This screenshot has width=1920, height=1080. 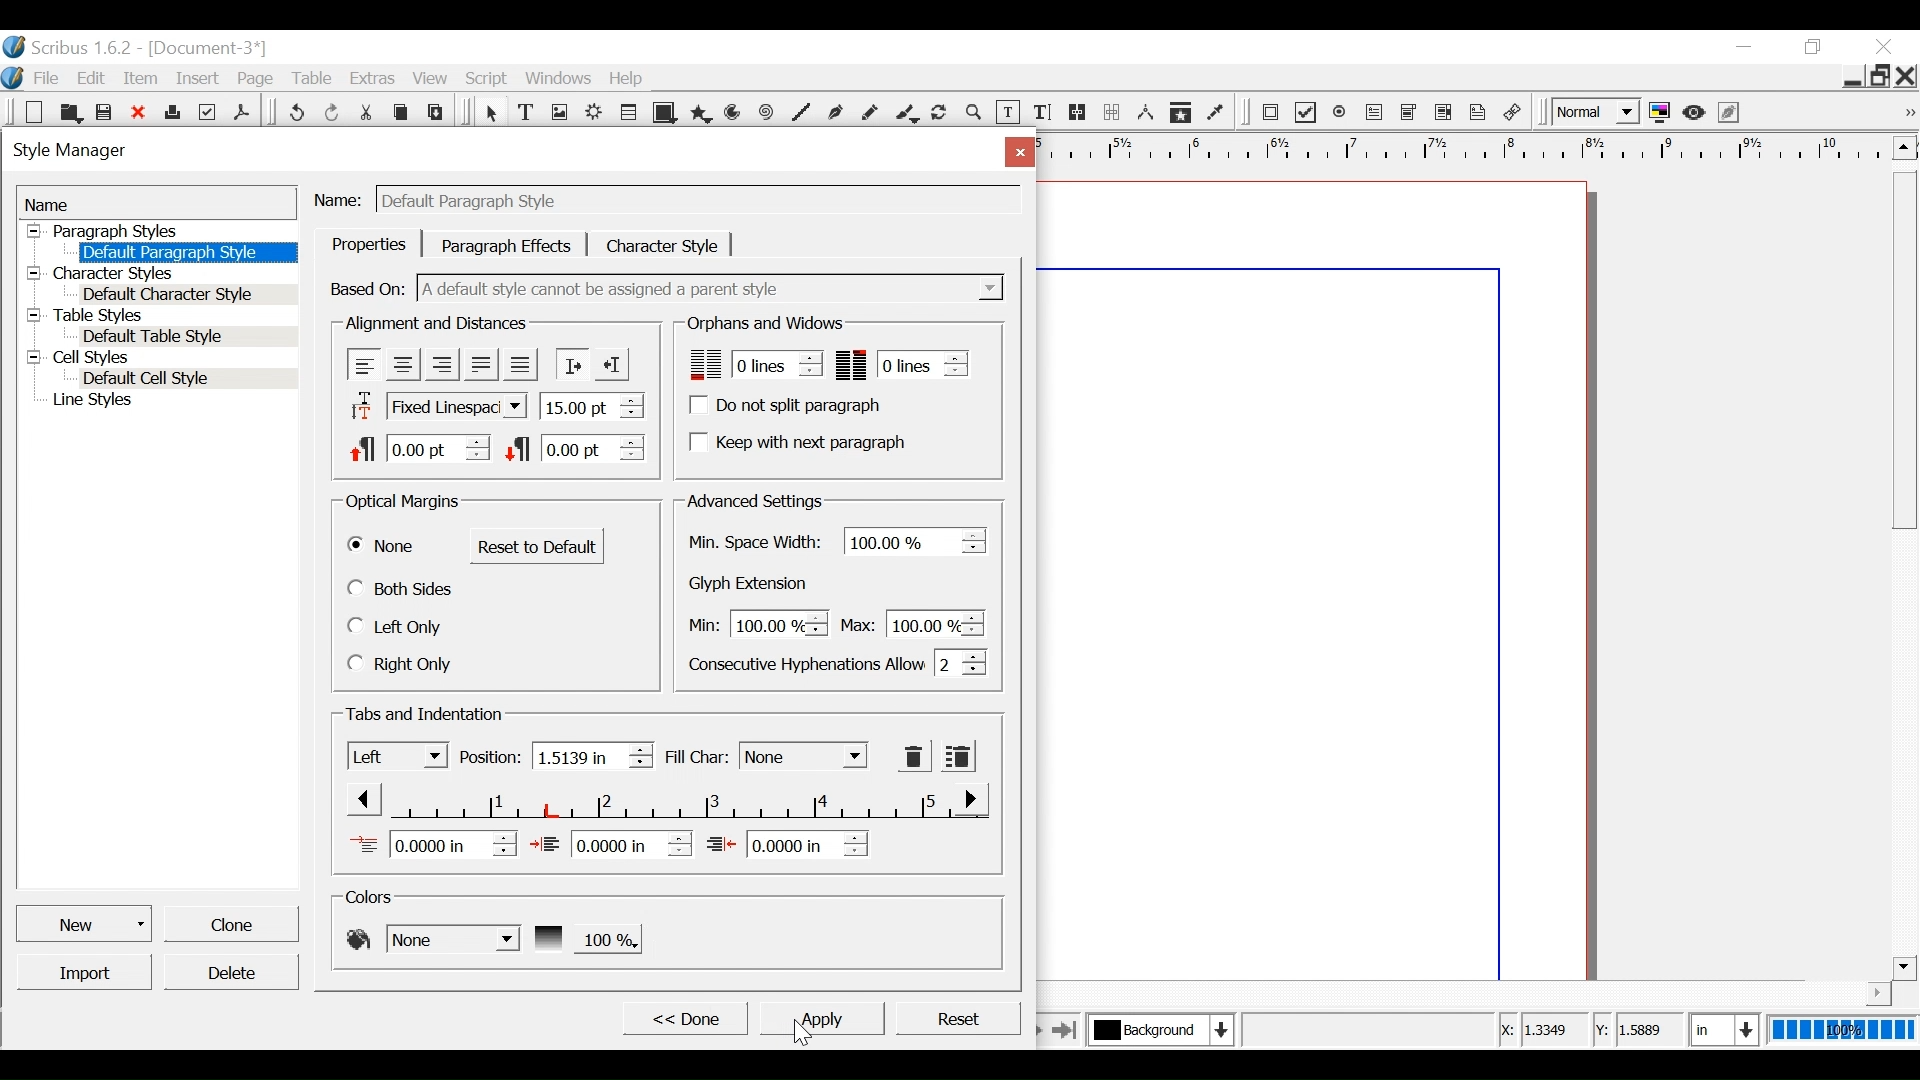 What do you see at coordinates (433, 844) in the screenshot?
I see `First line Indent` at bounding box center [433, 844].